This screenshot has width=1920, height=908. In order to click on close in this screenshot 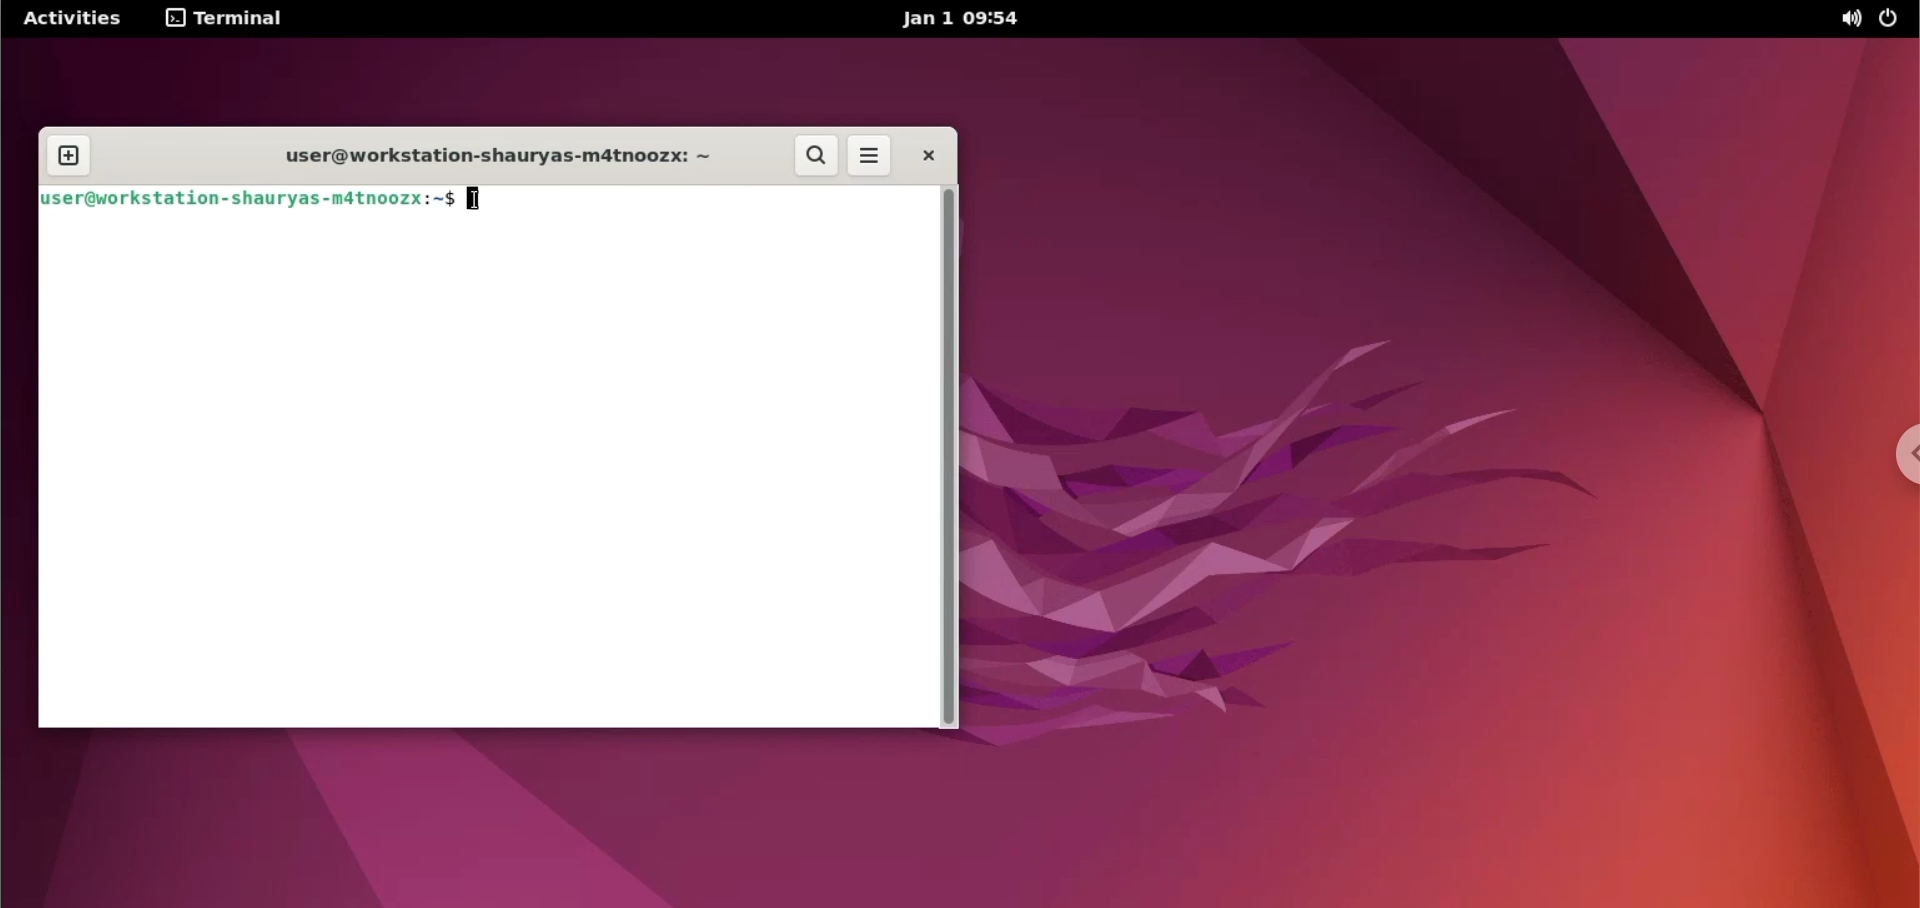, I will do `click(929, 158)`.